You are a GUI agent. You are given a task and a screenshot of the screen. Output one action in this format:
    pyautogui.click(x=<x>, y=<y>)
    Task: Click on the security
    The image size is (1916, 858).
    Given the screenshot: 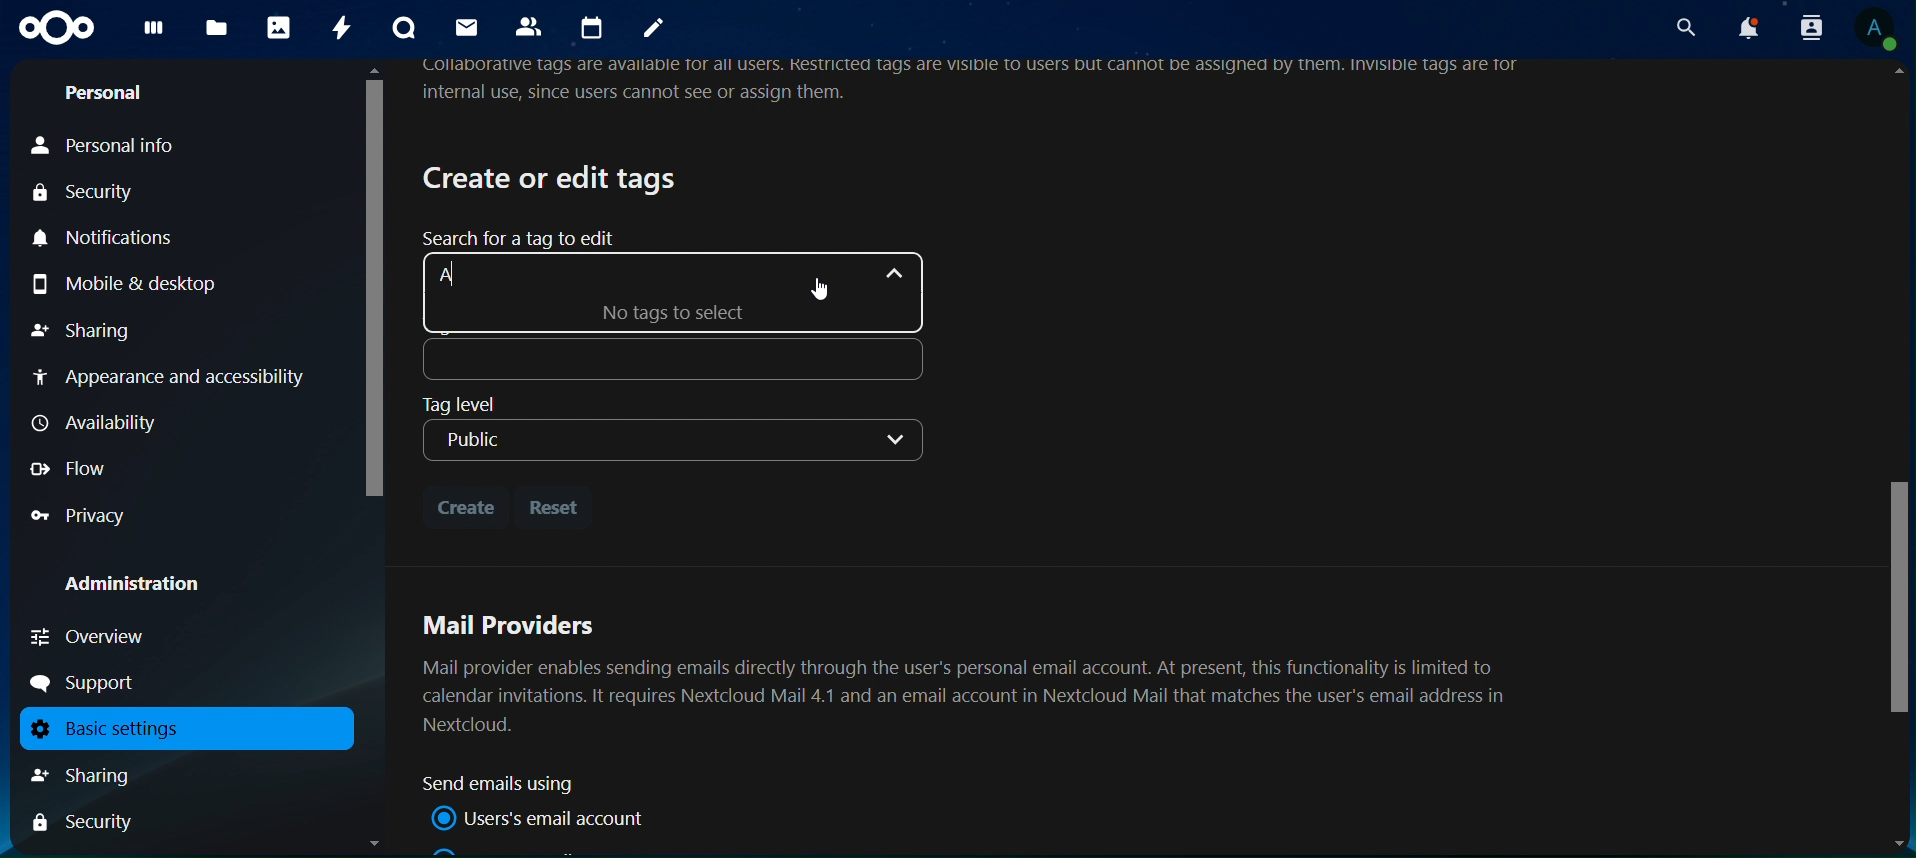 What is the action you would take?
    pyautogui.click(x=95, y=195)
    